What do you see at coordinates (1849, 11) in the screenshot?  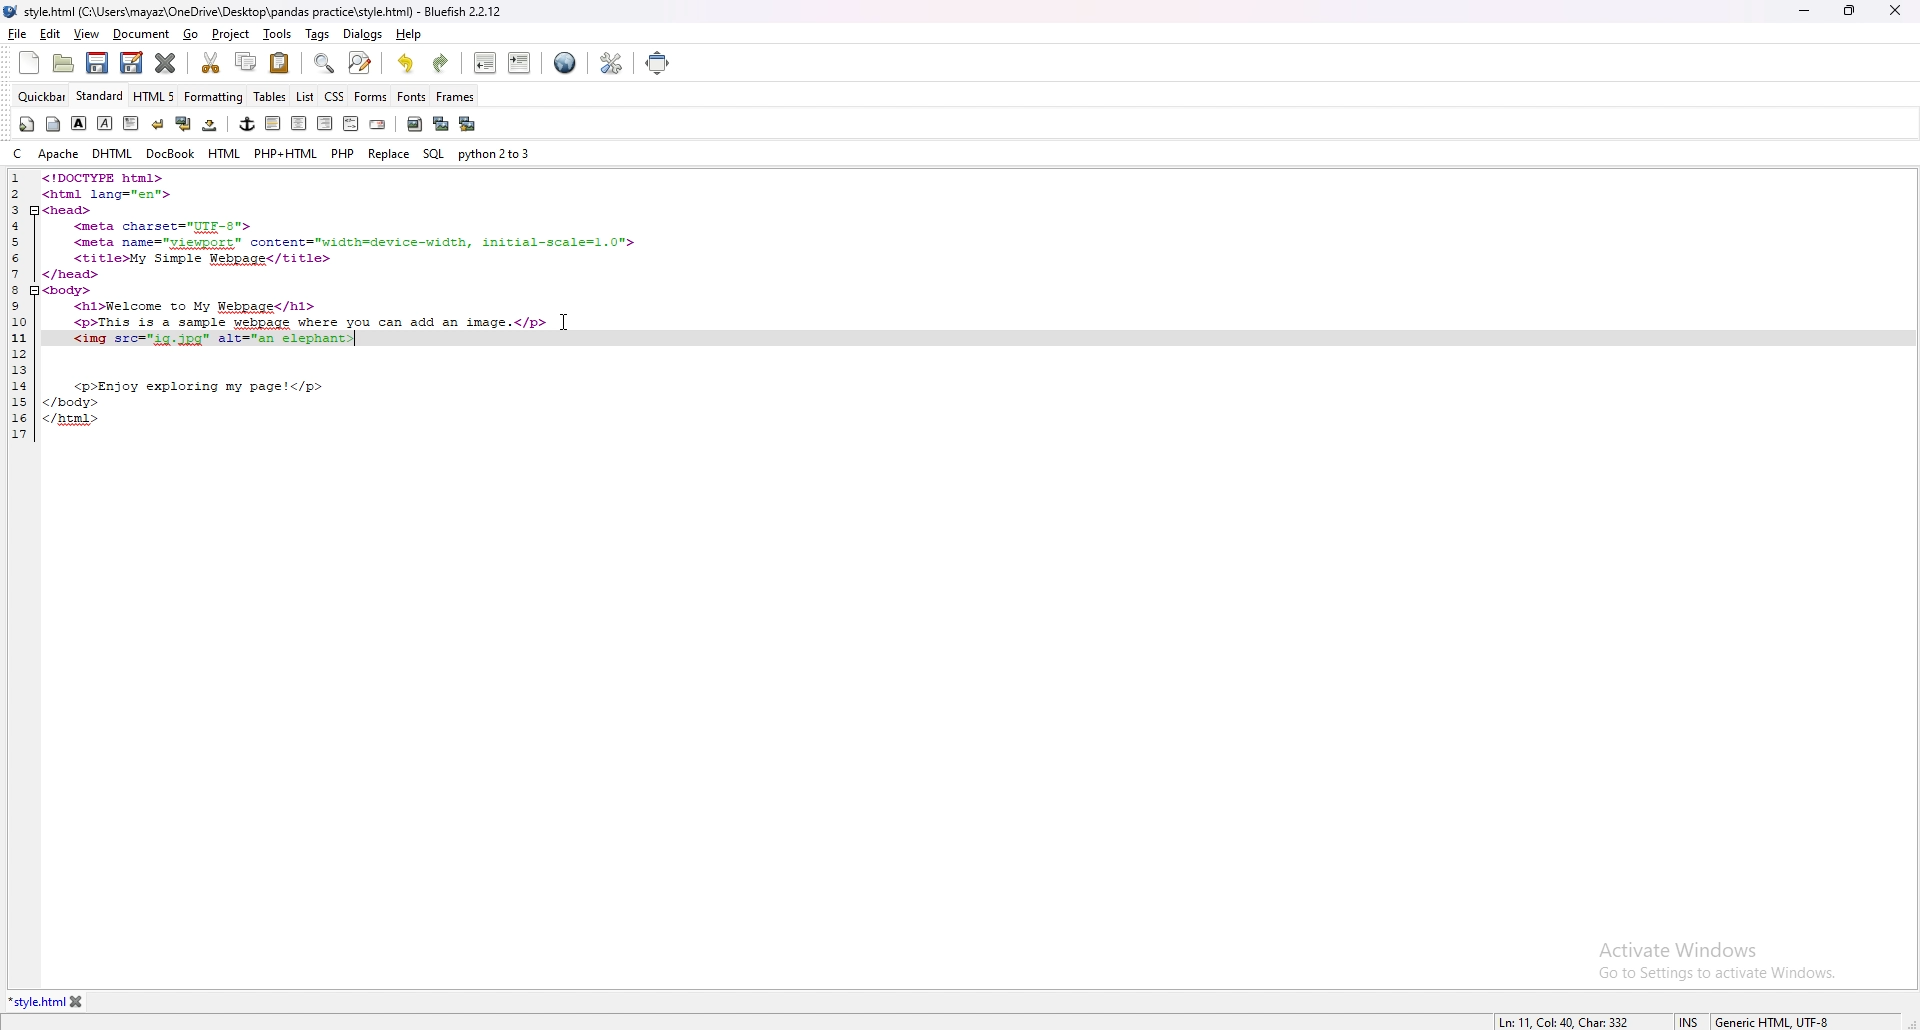 I see `resize` at bounding box center [1849, 11].